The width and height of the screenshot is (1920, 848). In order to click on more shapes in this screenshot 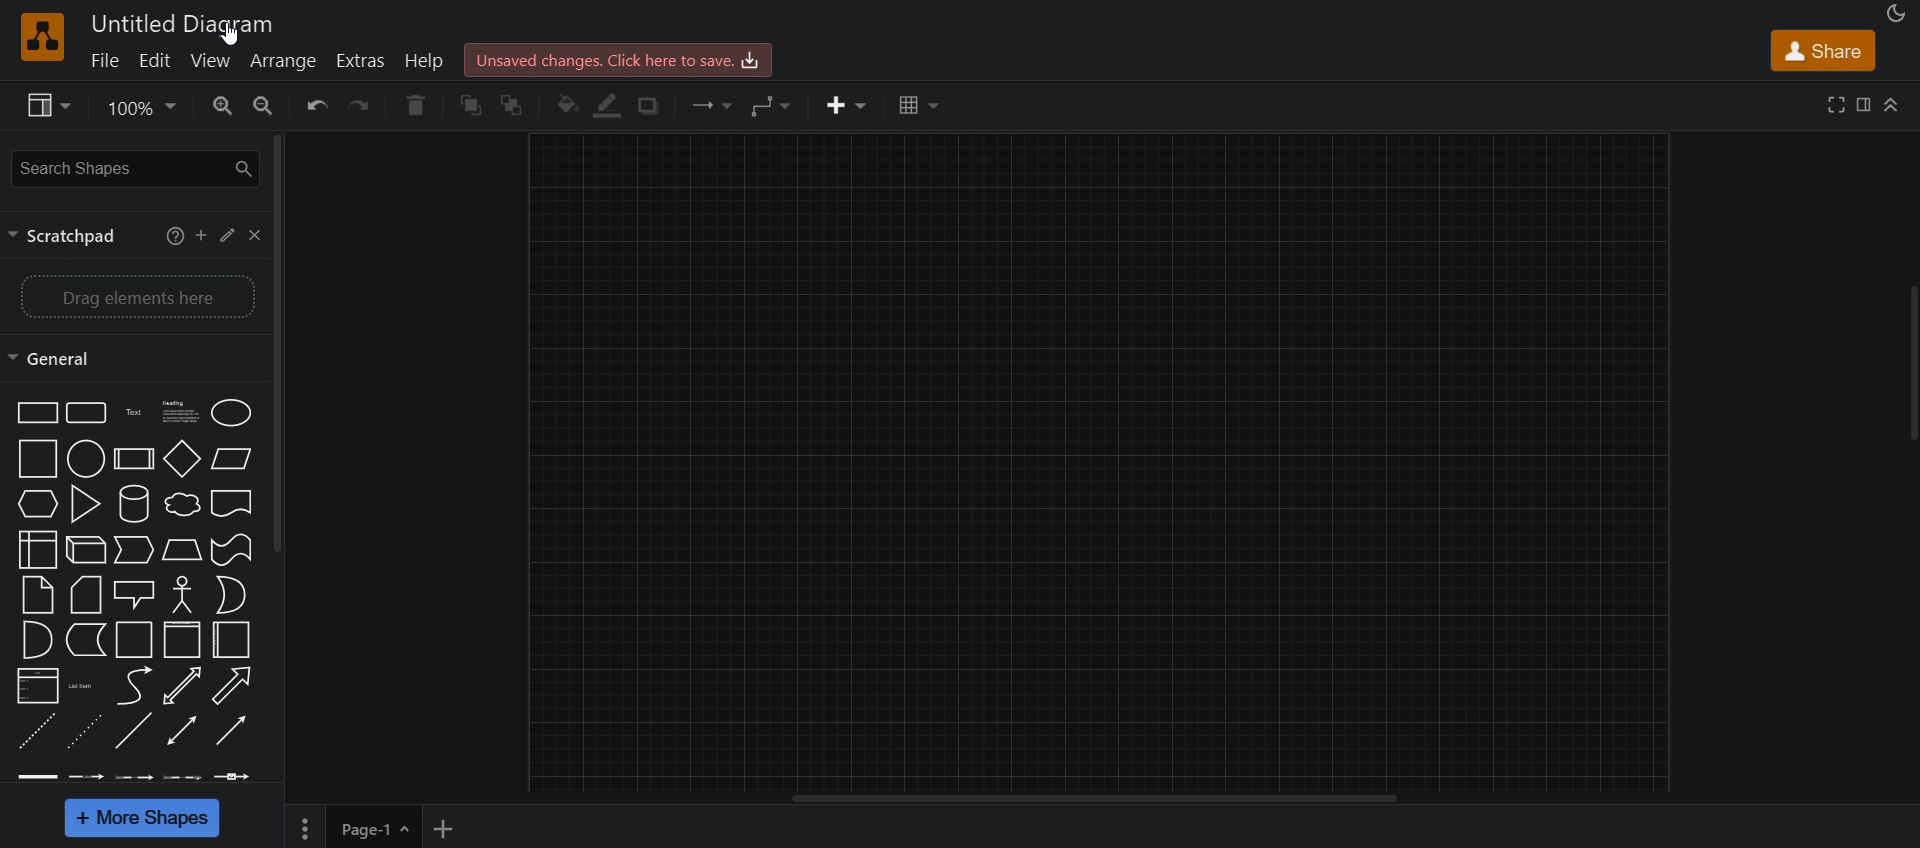, I will do `click(144, 819)`.